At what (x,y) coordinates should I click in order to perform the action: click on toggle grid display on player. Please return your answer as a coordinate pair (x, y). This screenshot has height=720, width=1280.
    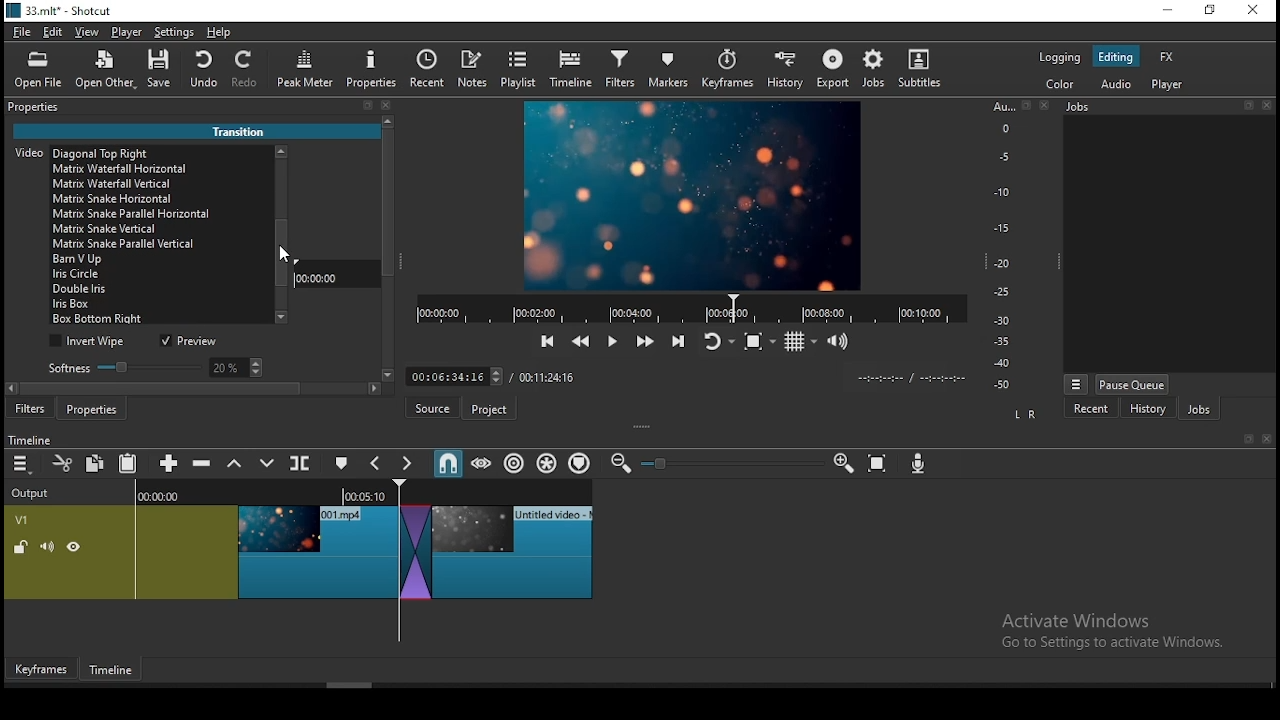
    Looking at the image, I should click on (803, 339).